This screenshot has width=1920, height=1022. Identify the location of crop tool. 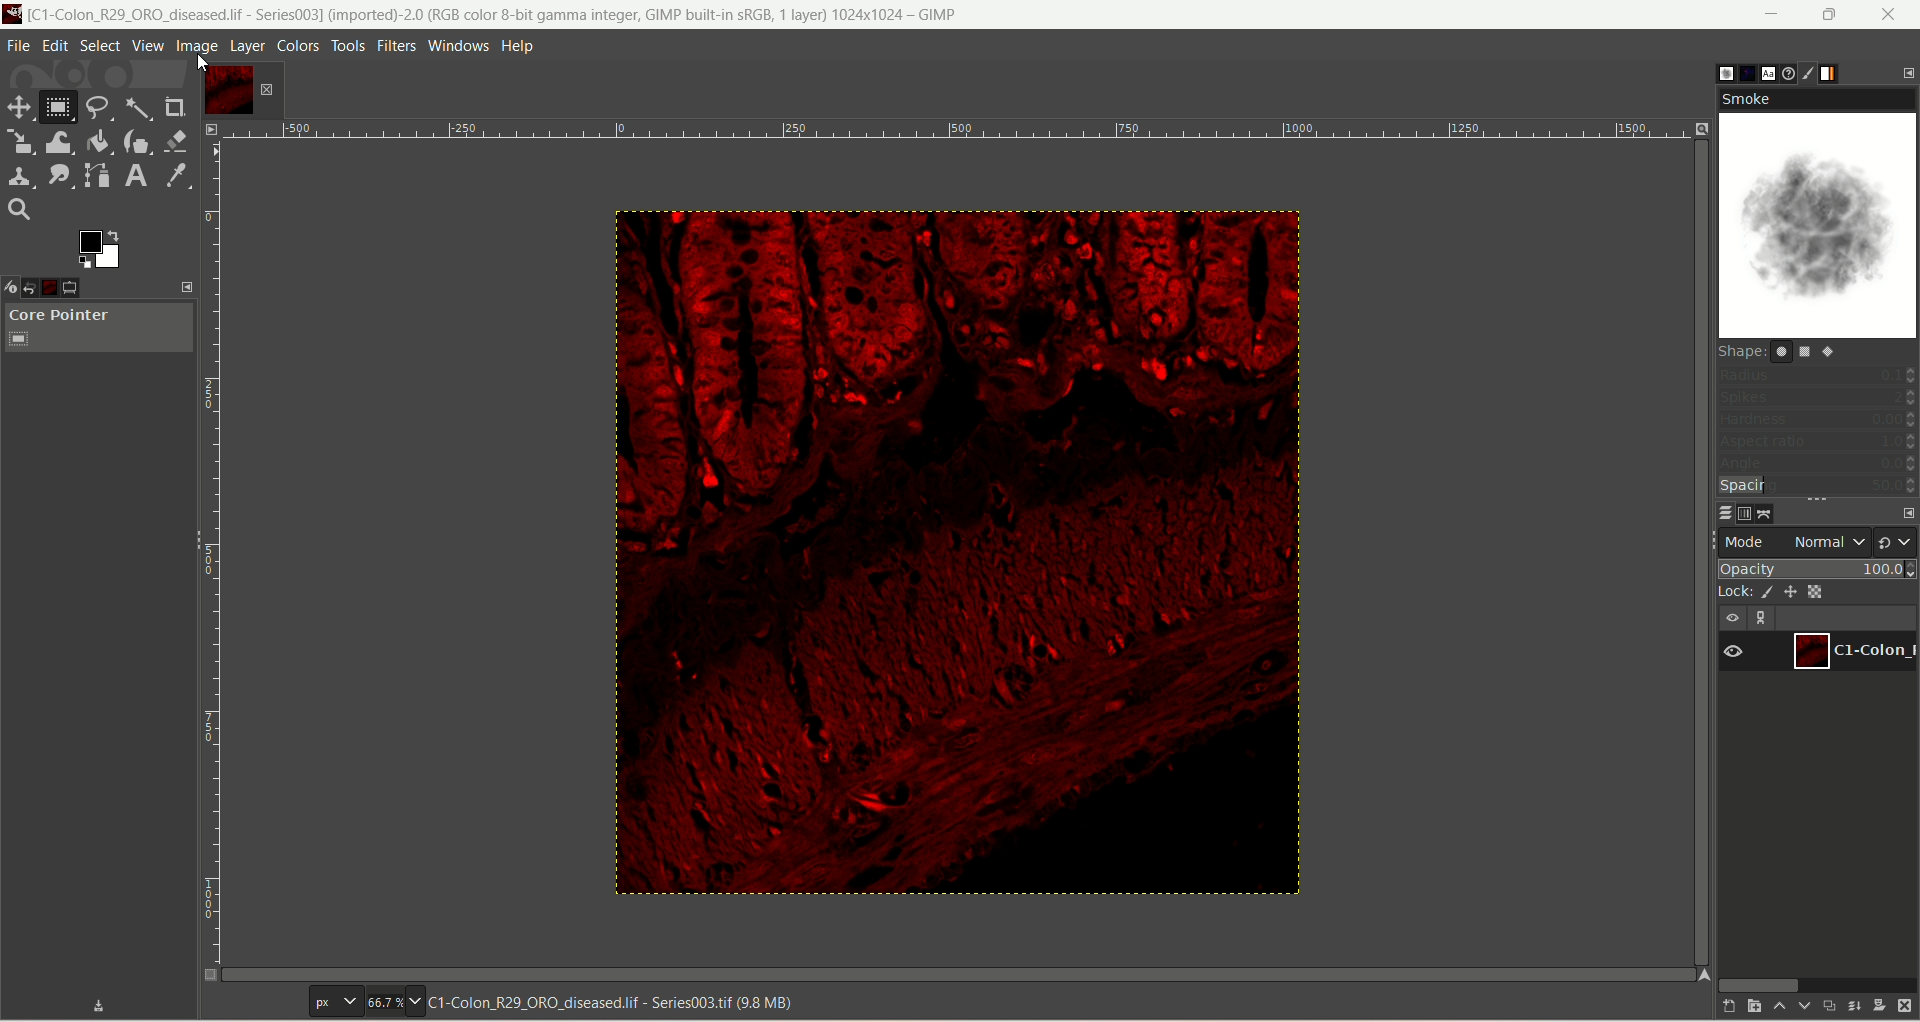
(176, 107).